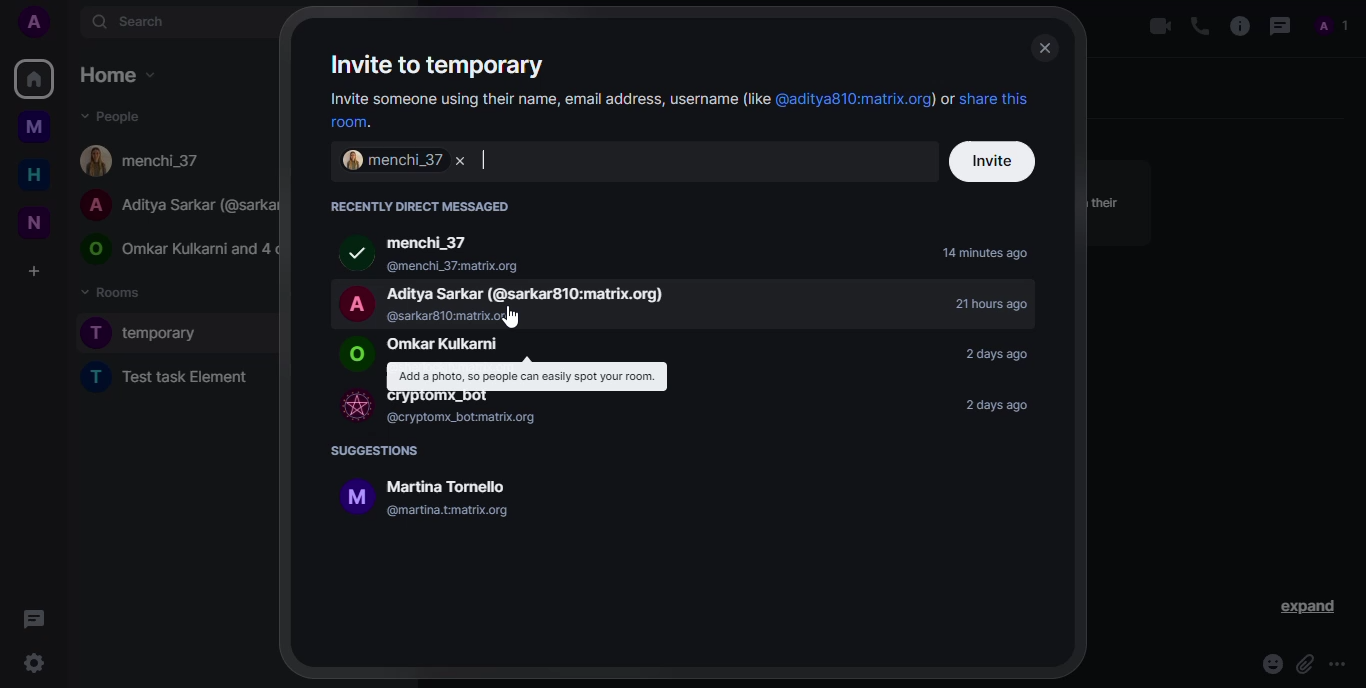  What do you see at coordinates (1004, 406) in the screenshot?
I see `2 days ago` at bounding box center [1004, 406].